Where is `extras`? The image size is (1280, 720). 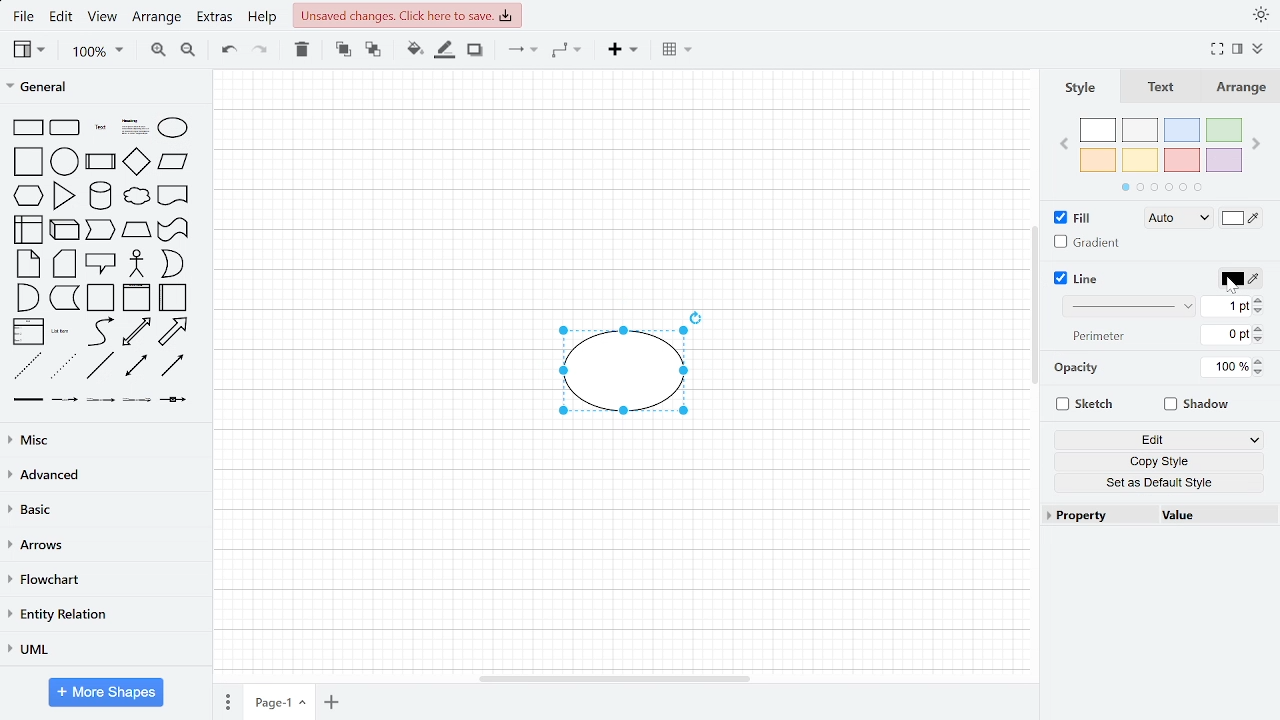
extras is located at coordinates (215, 20).